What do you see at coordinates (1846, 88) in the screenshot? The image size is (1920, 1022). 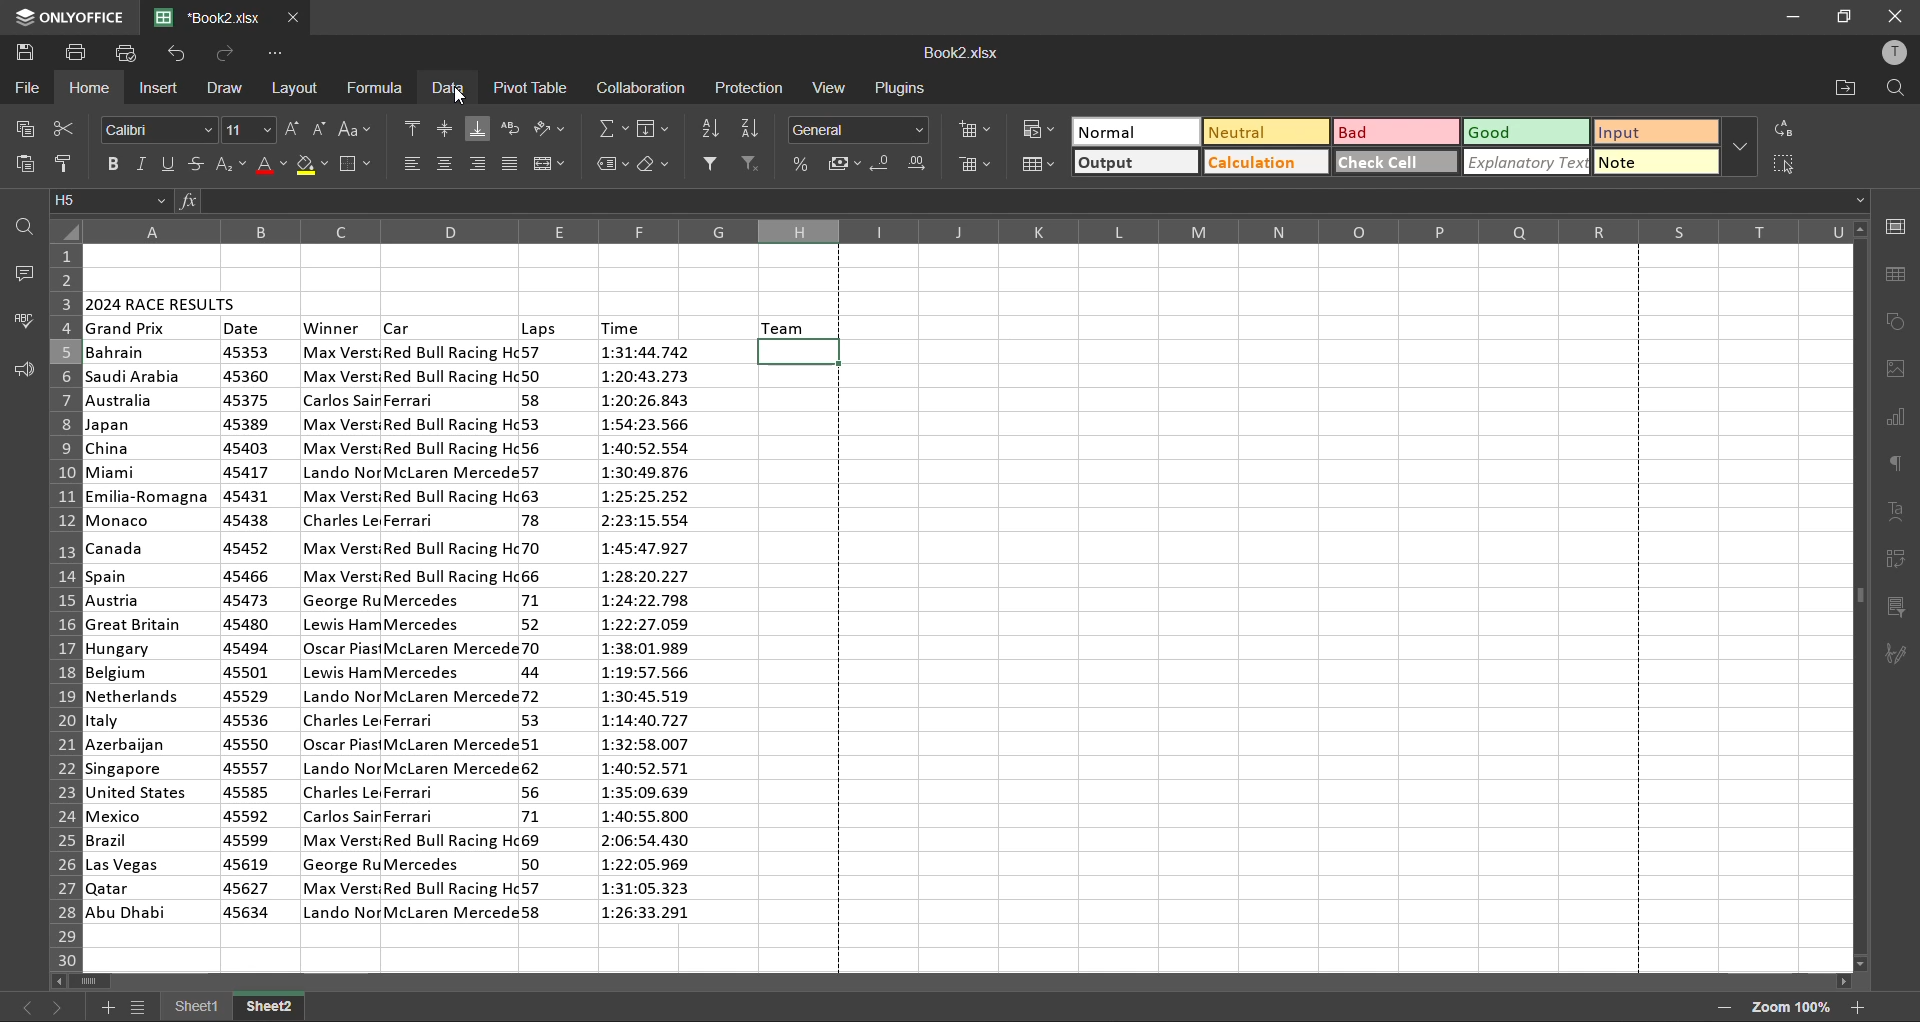 I see `open location` at bounding box center [1846, 88].